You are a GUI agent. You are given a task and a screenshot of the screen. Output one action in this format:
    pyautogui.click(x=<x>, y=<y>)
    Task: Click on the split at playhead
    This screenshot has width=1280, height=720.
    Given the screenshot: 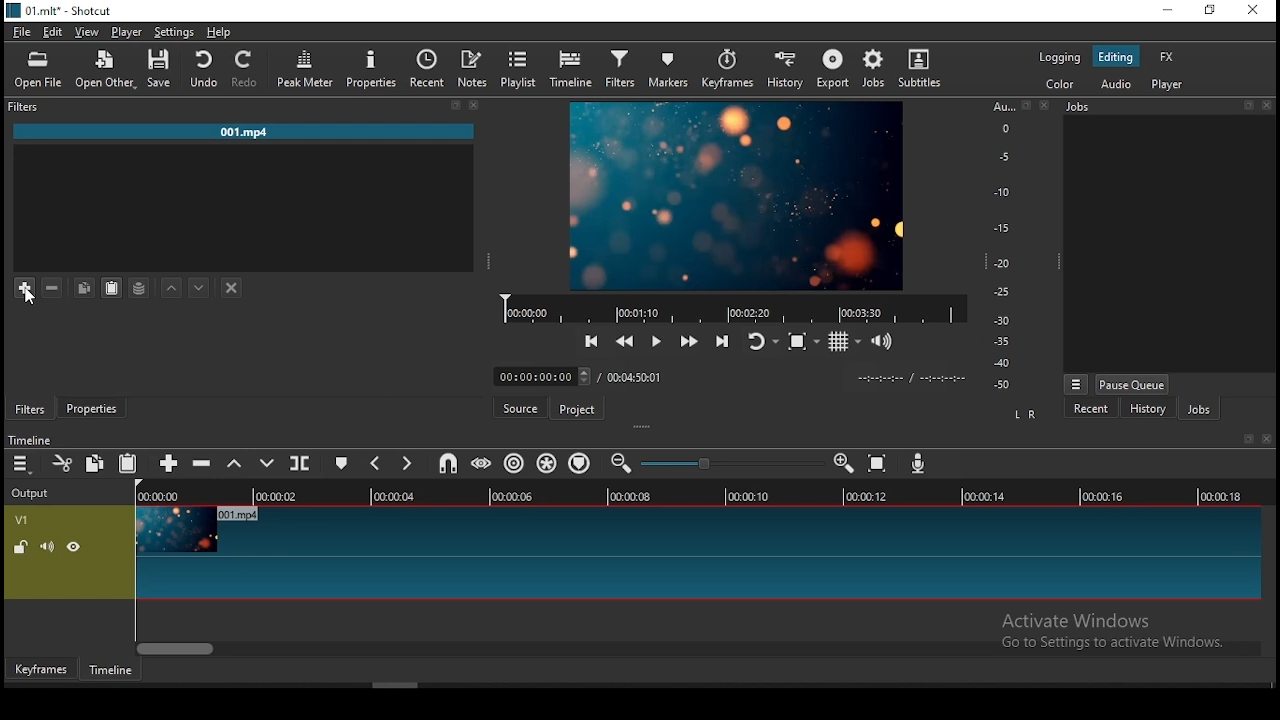 What is the action you would take?
    pyautogui.click(x=300, y=463)
    